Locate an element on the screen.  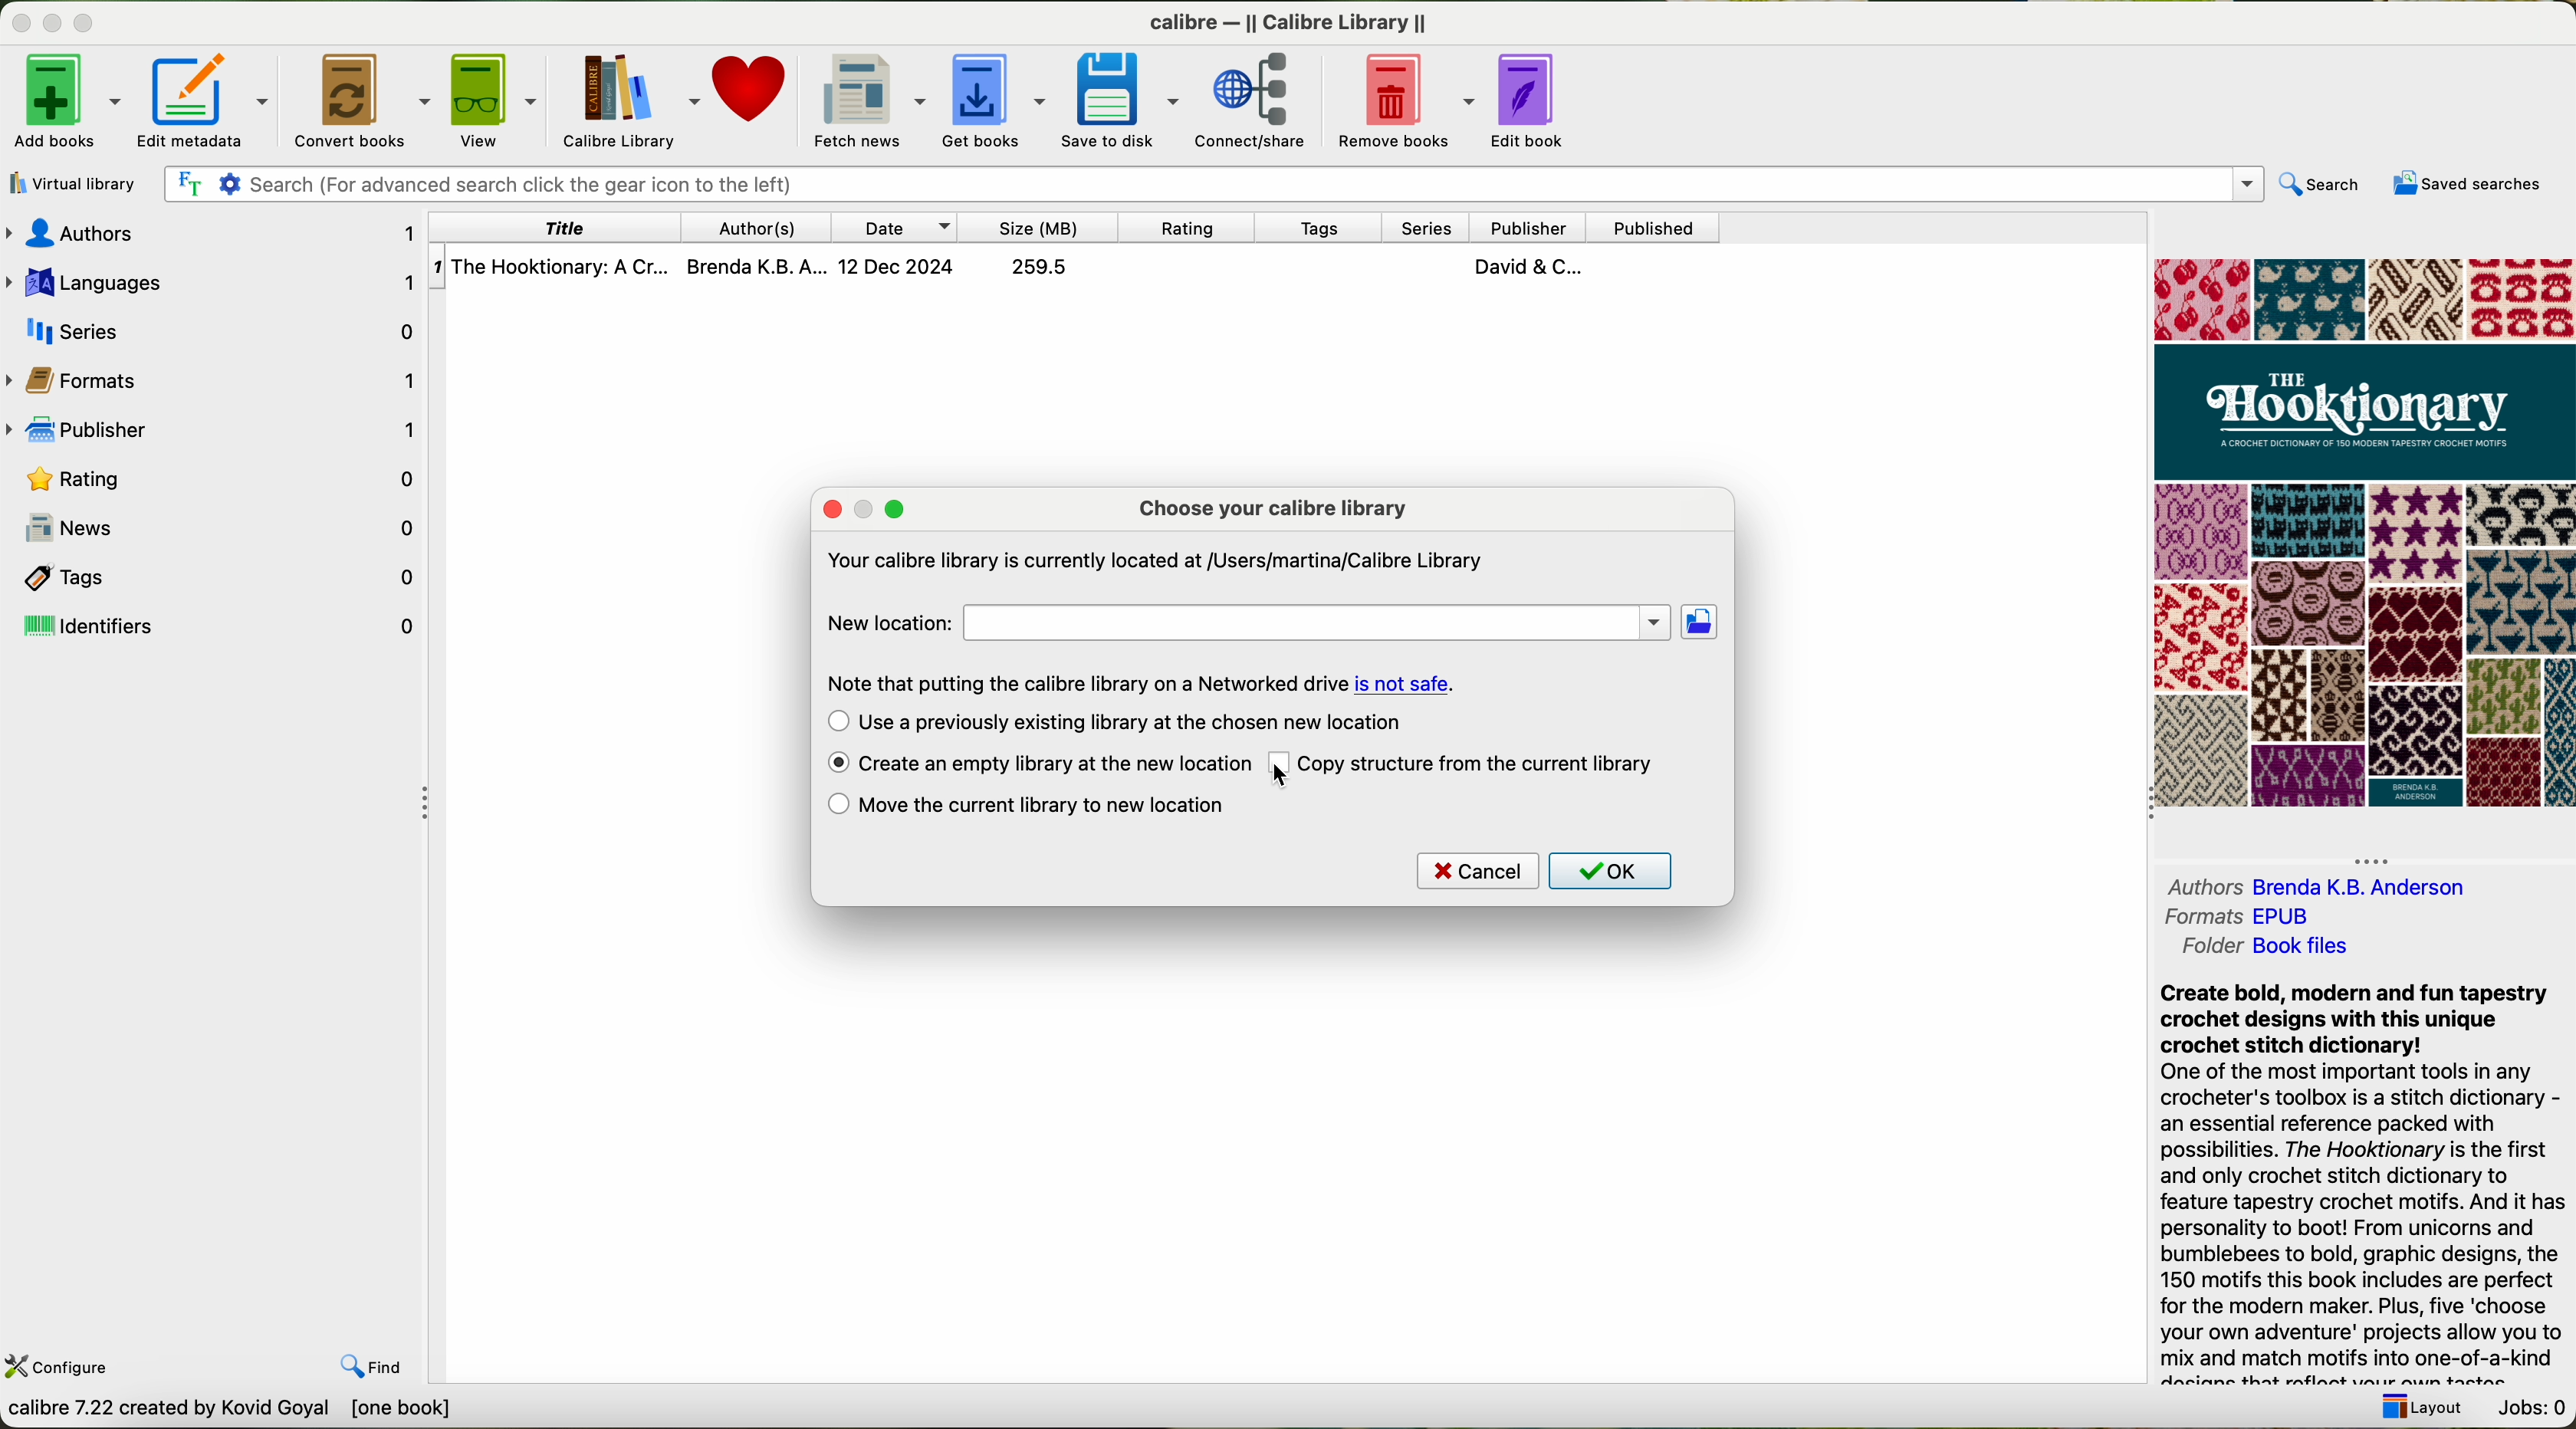
identifiers is located at coordinates (213, 629).